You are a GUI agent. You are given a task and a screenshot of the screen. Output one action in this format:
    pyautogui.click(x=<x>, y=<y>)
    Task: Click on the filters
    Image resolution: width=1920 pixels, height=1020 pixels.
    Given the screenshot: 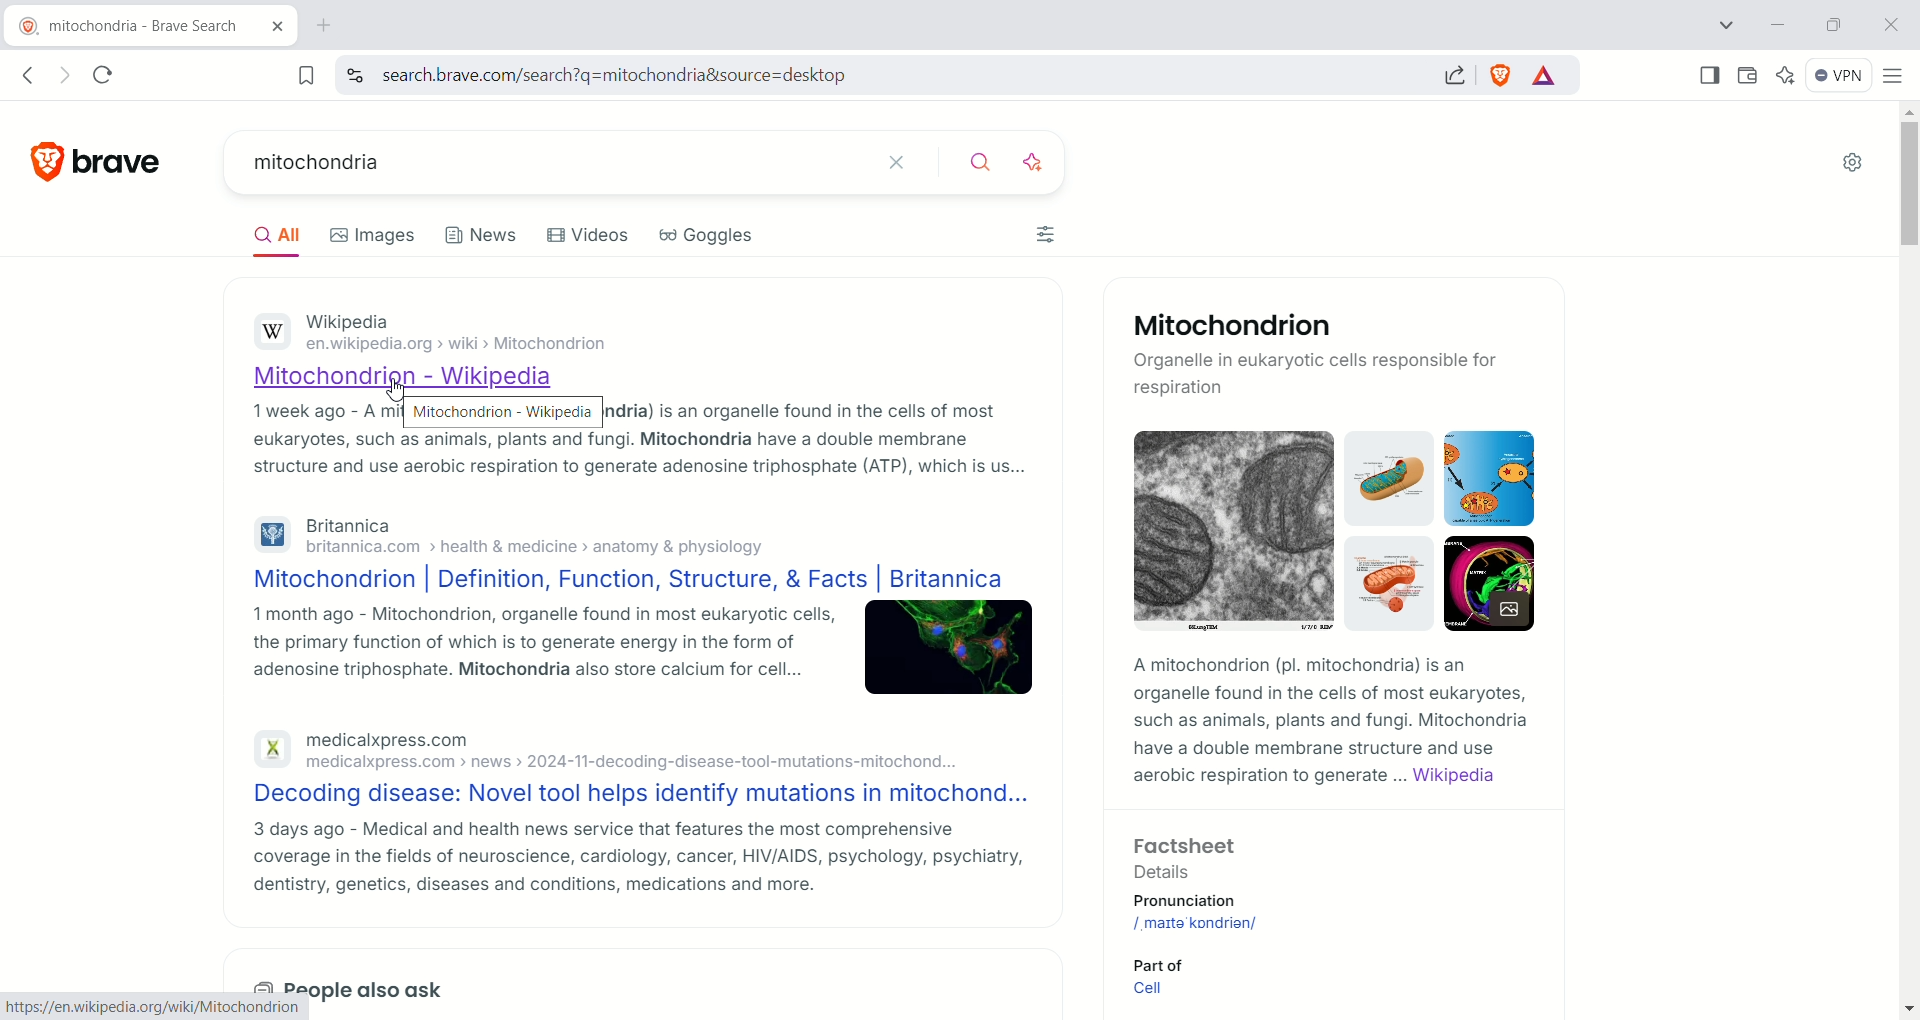 What is the action you would take?
    pyautogui.click(x=1049, y=237)
    